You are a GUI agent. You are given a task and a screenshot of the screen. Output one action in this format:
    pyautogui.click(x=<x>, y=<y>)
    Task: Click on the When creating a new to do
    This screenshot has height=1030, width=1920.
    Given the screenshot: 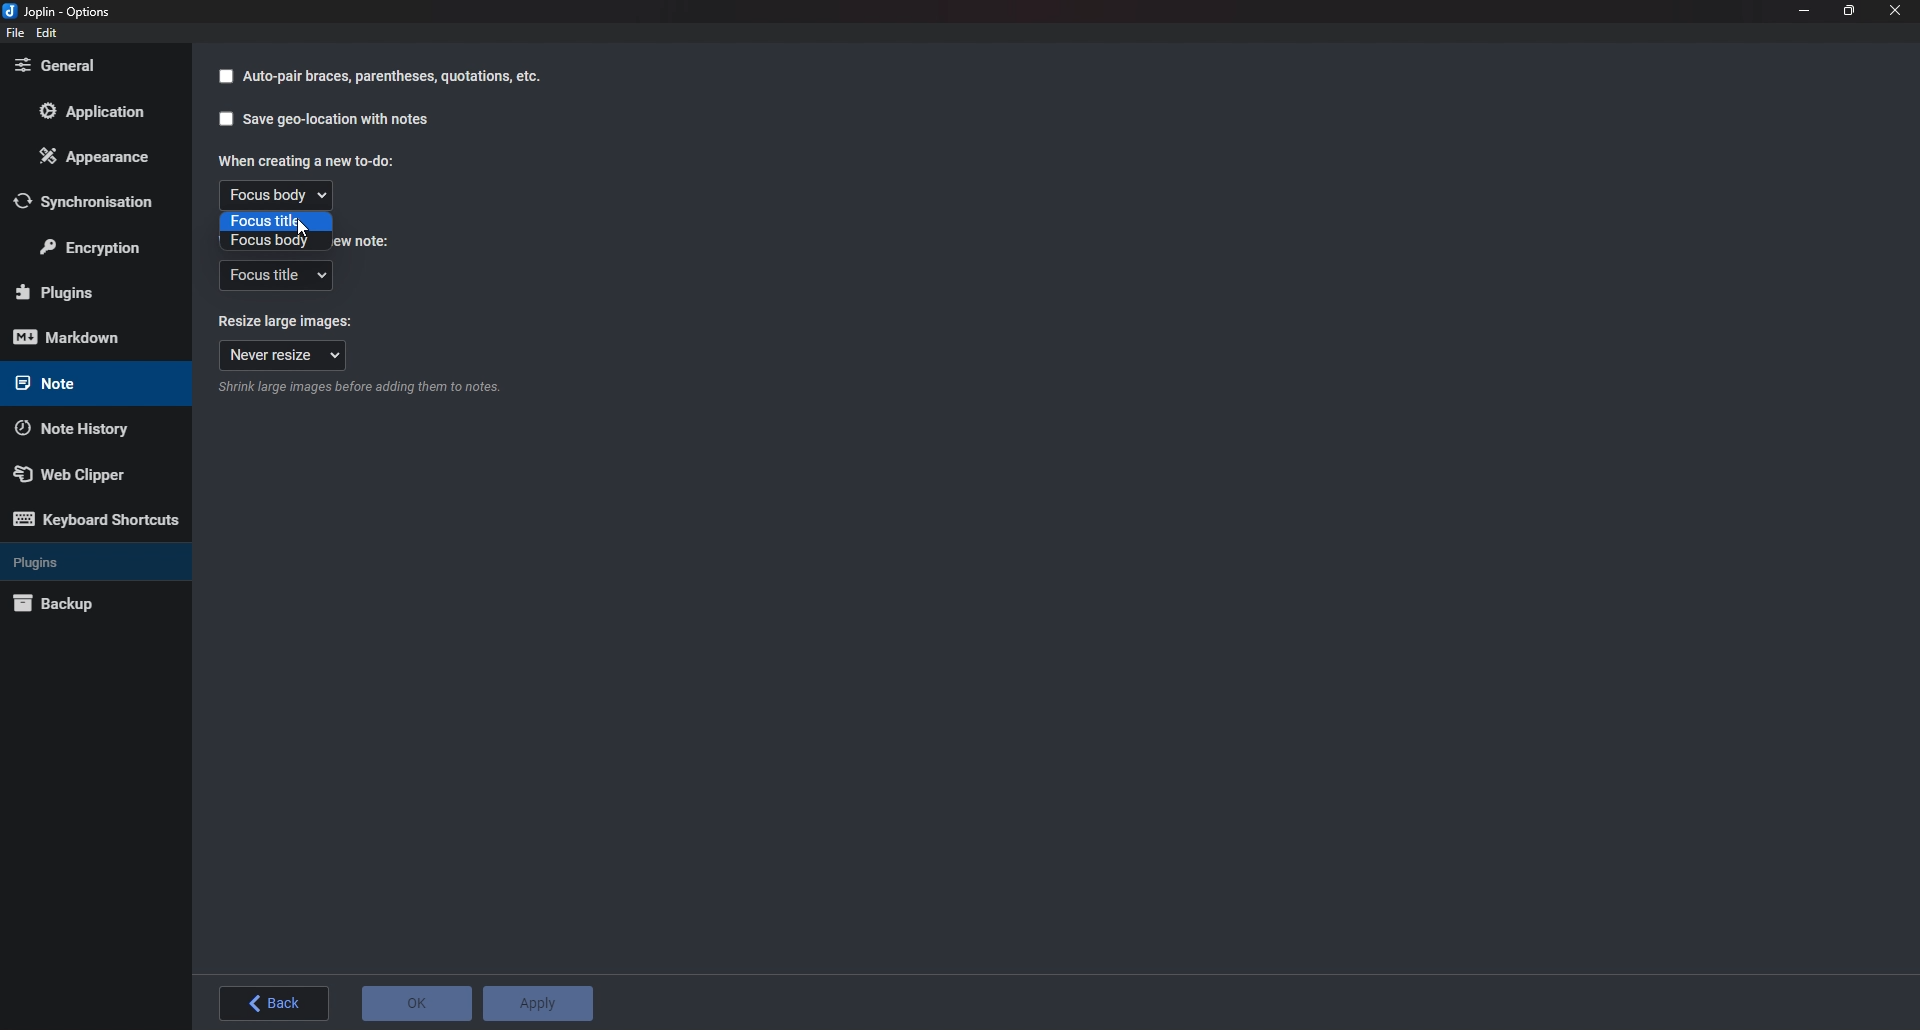 What is the action you would take?
    pyautogui.click(x=303, y=159)
    